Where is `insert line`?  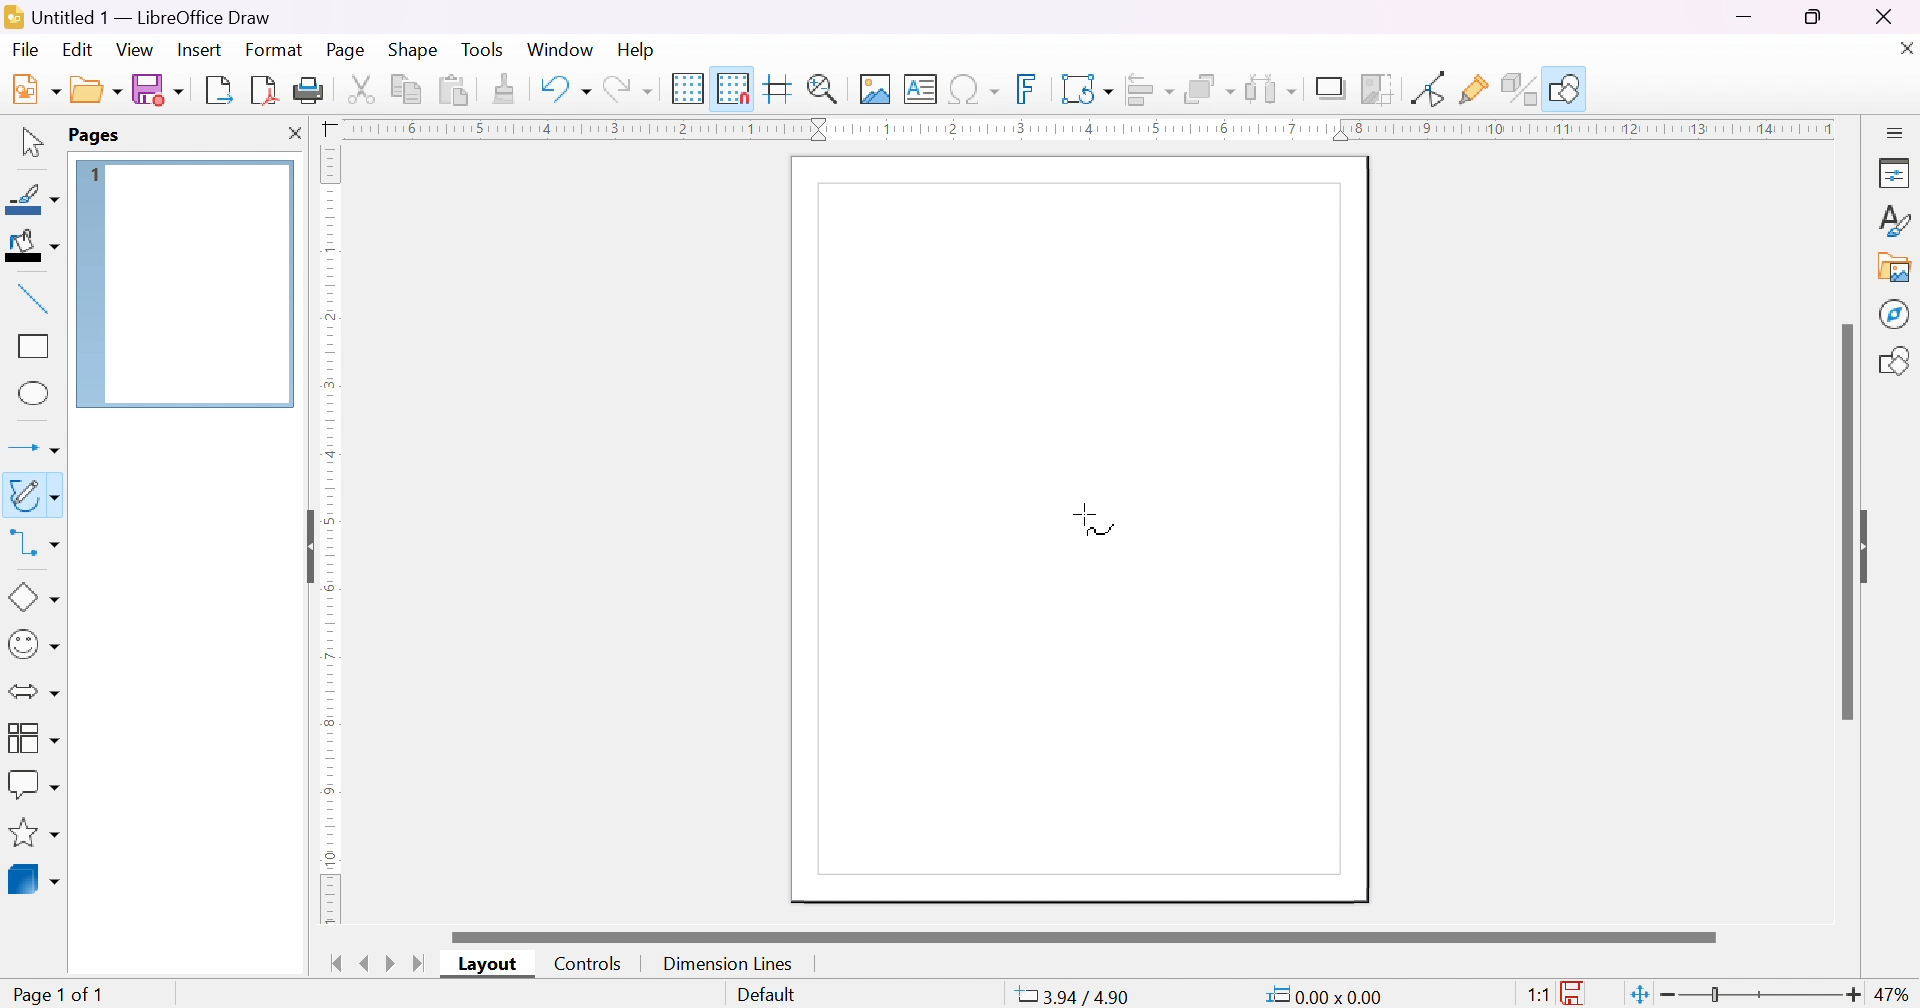 insert line is located at coordinates (34, 299).